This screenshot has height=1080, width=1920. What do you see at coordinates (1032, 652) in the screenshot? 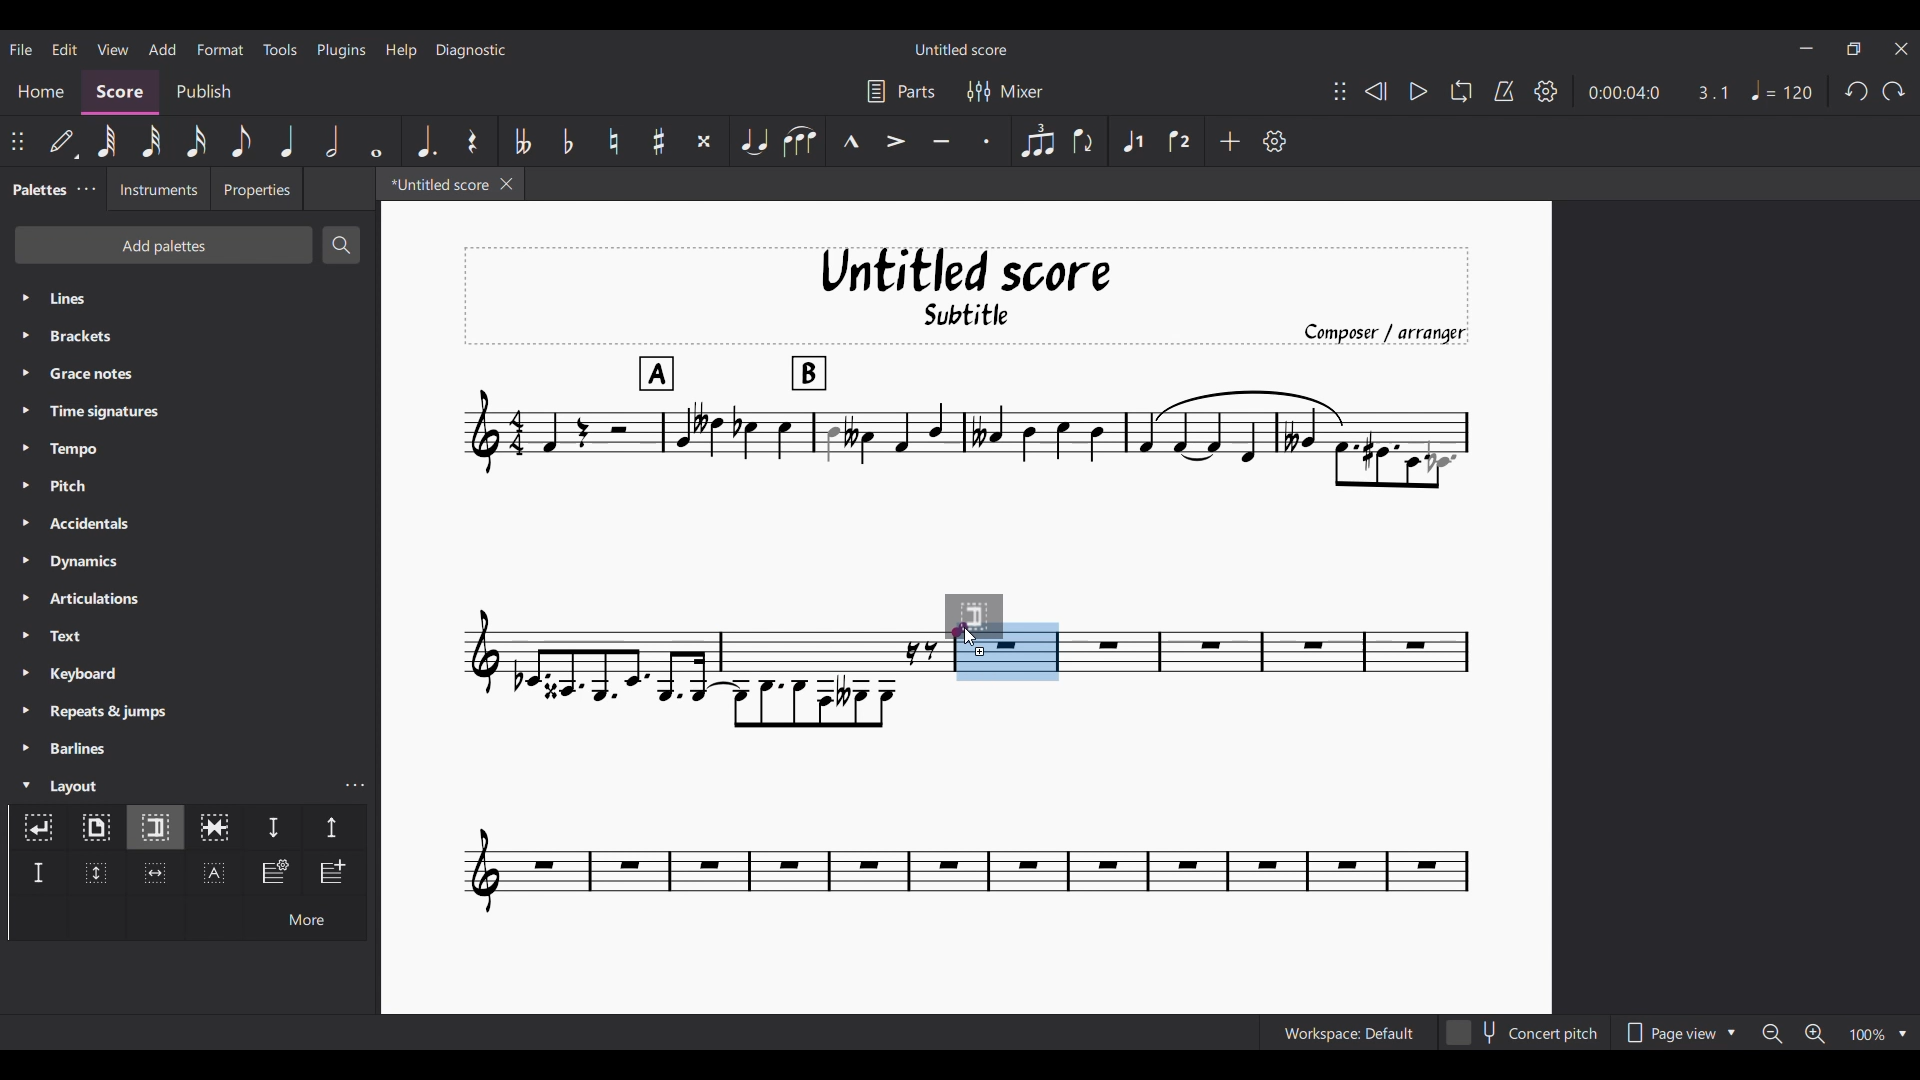
I see `Selected measure highlighted` at bounding box center [1032, 652].